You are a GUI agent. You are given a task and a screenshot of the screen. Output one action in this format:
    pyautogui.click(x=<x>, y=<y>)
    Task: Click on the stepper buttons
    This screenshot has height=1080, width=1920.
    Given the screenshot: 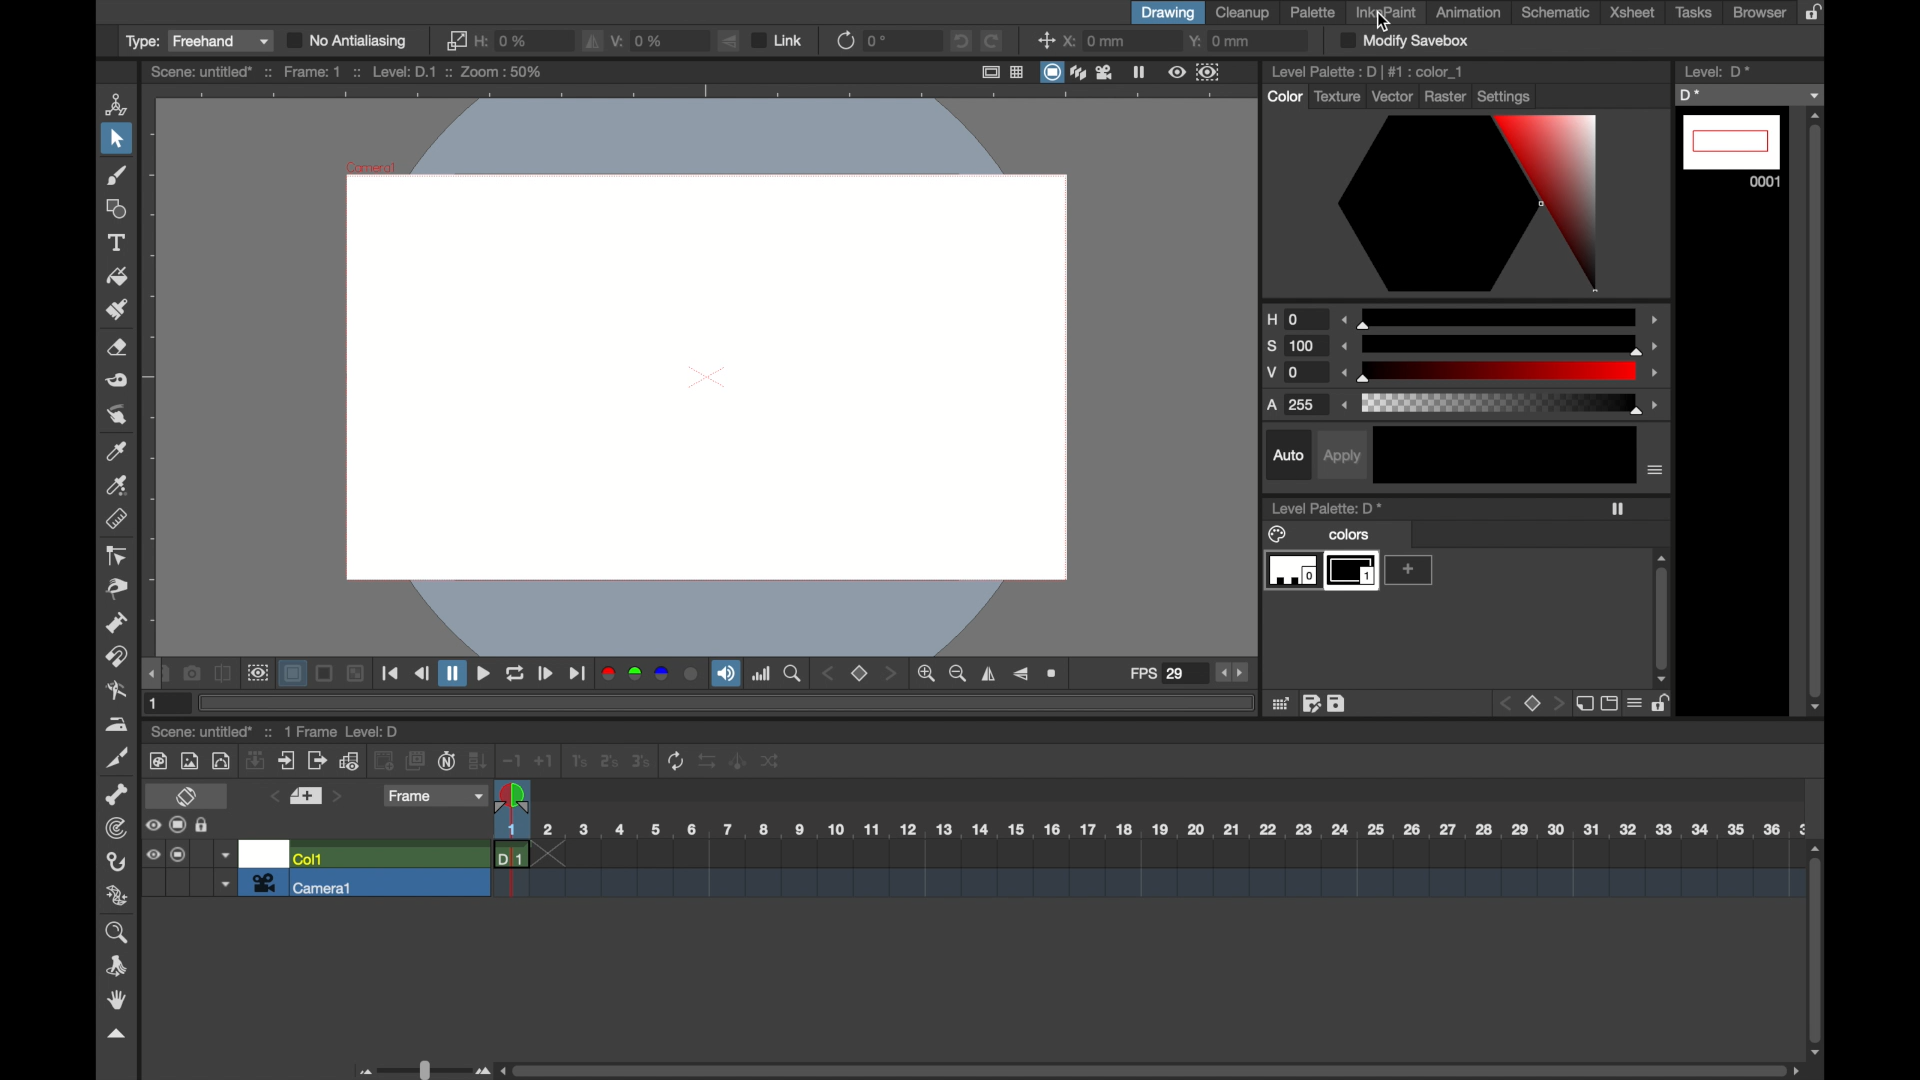 What is the action you would take?
    pyautogui.click(x=1234, y=672)
    